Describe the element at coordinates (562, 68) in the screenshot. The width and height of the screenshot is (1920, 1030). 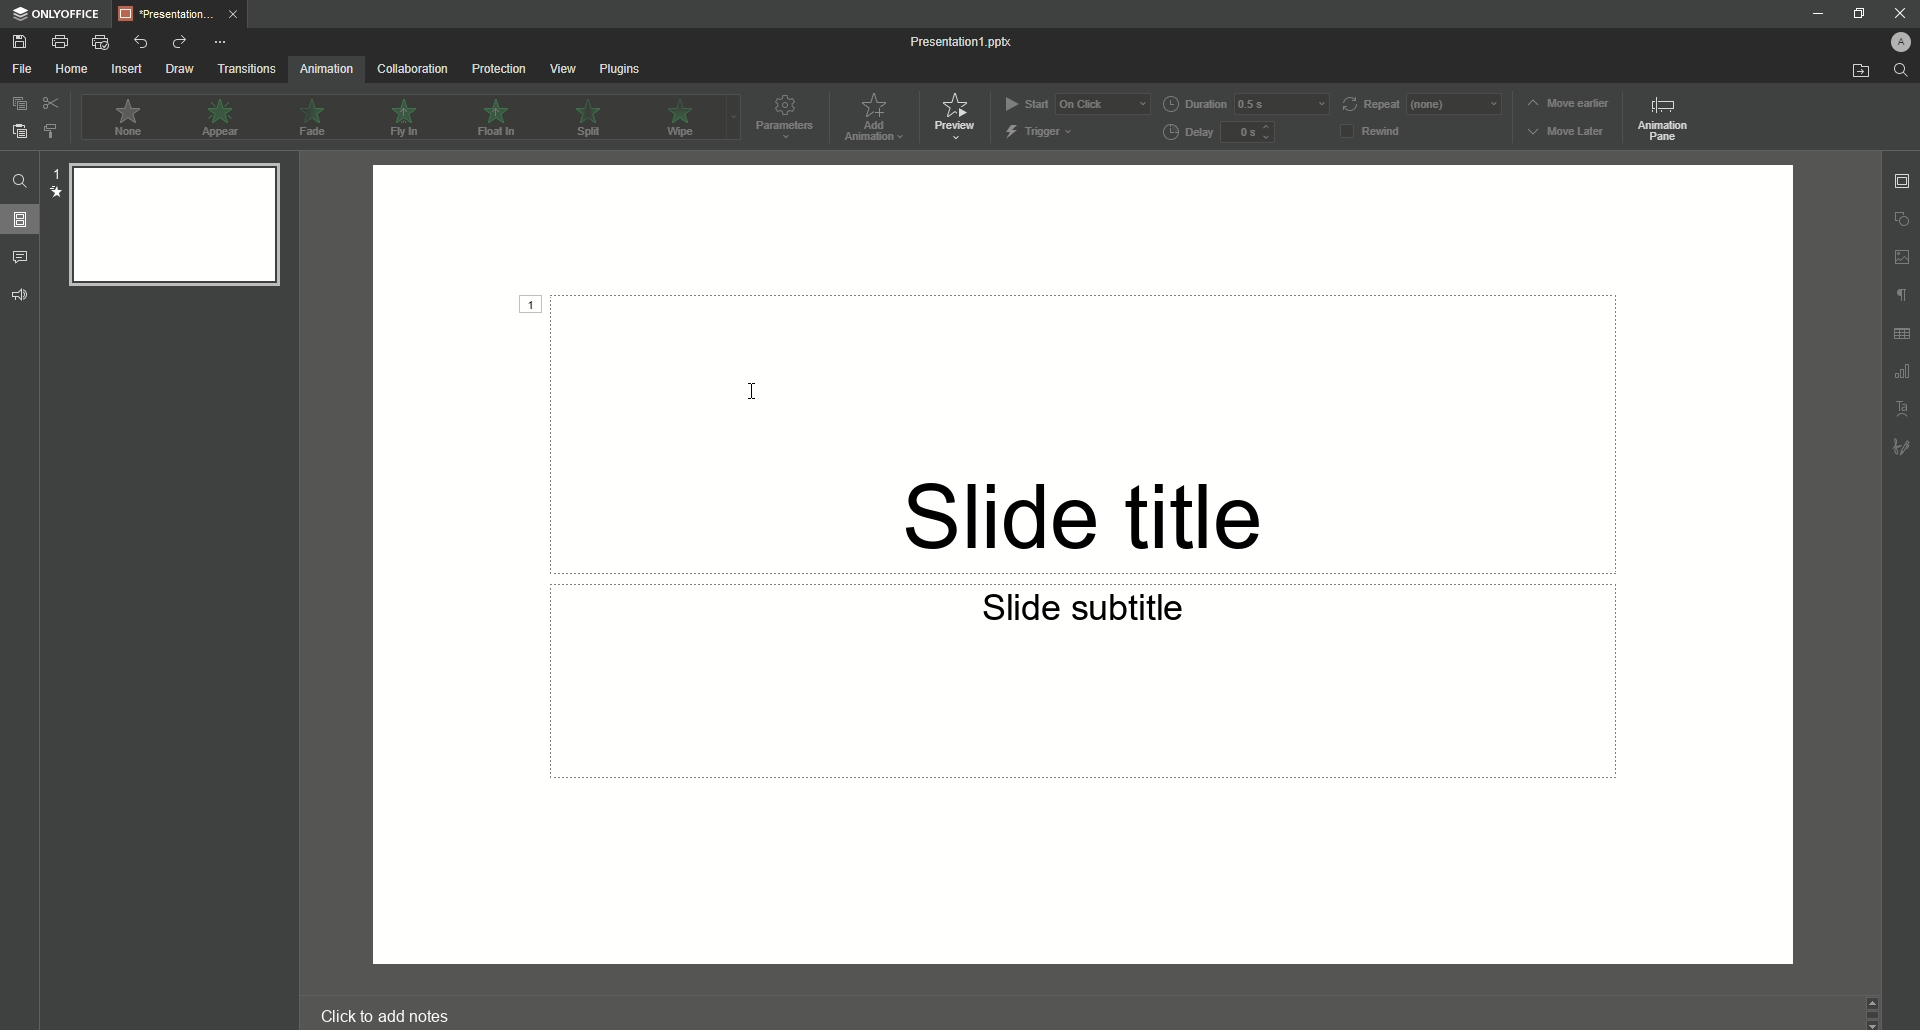
I see `View` at that location.